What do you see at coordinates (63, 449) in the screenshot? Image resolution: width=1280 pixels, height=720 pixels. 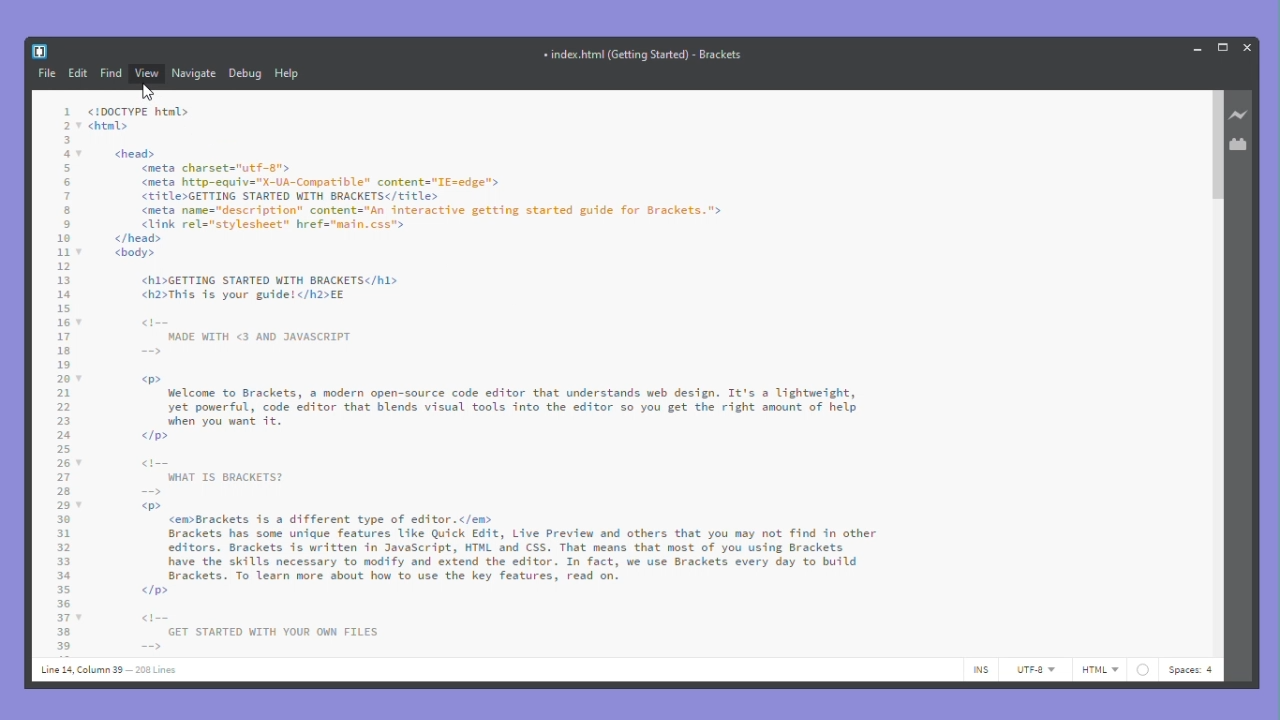 I see `25` at bounding box center [63, 449].